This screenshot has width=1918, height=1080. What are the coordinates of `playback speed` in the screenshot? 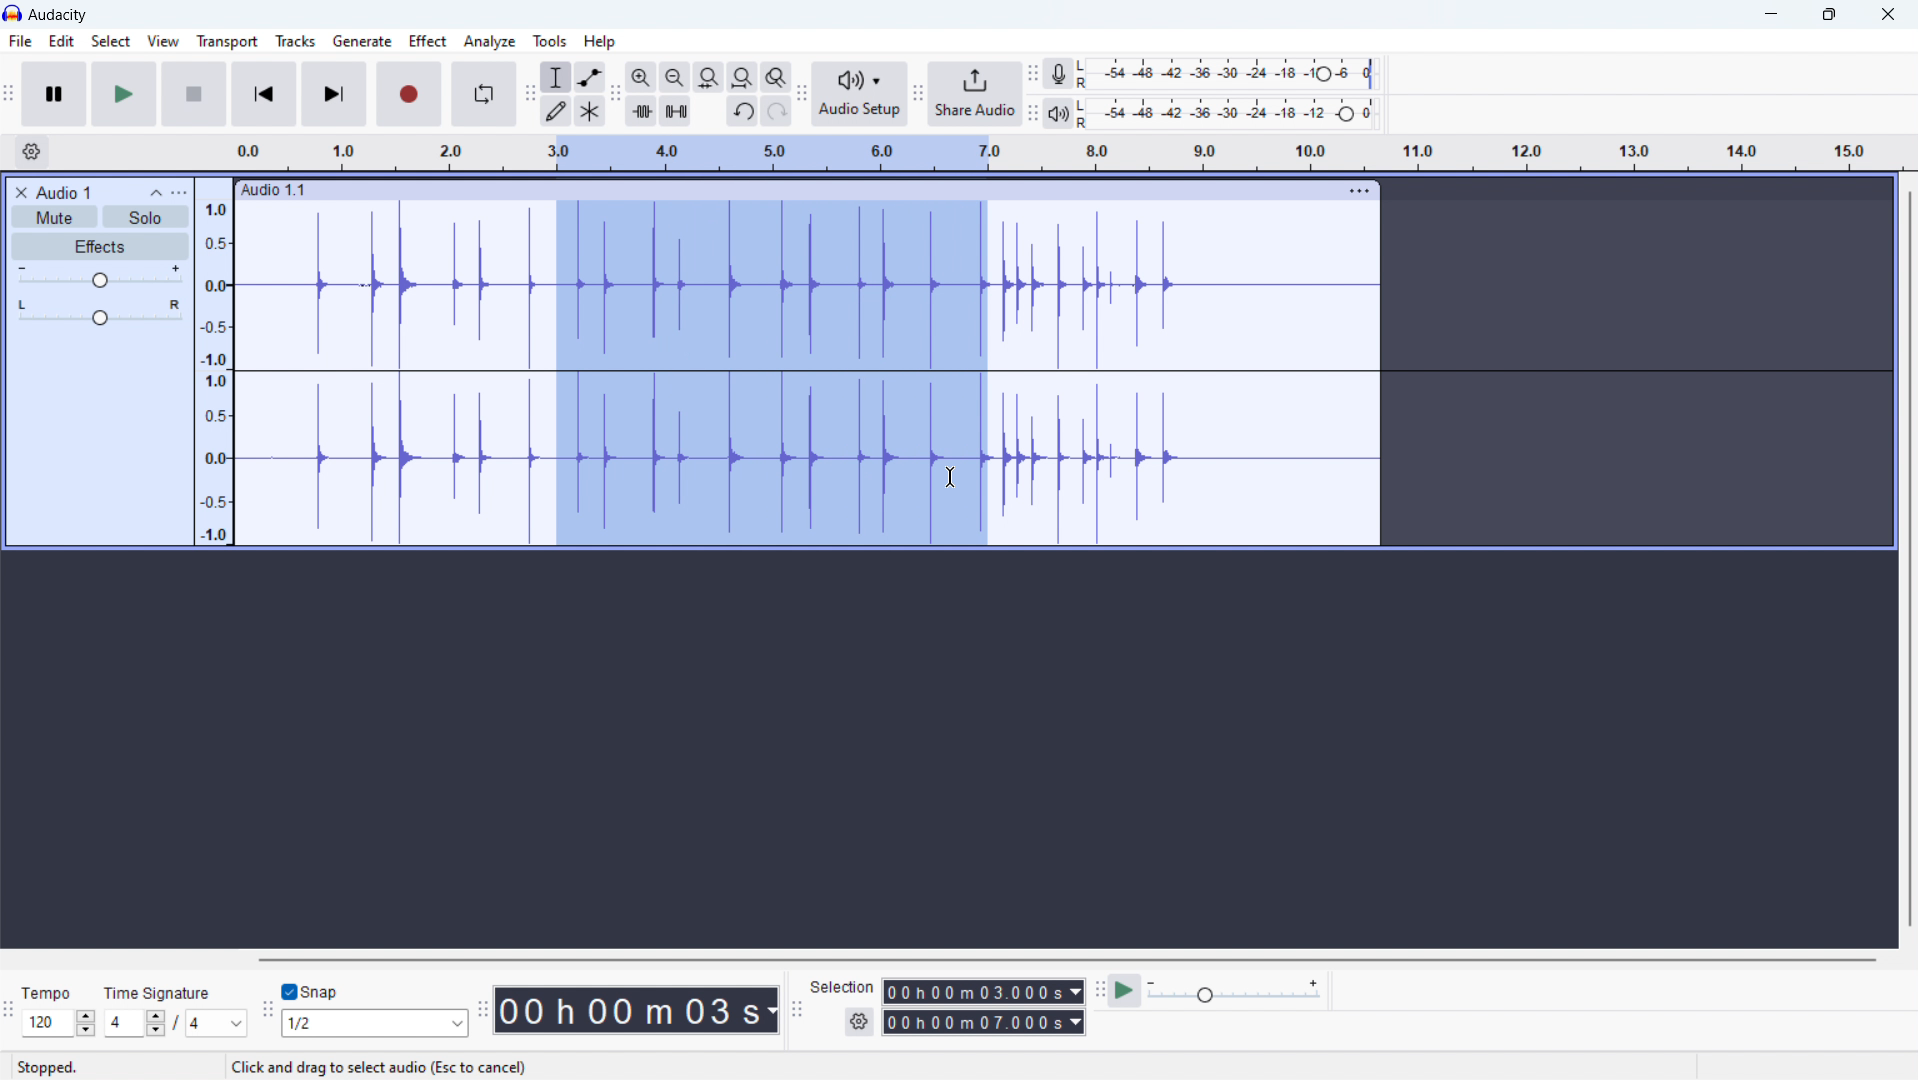 It's located at (1236, 990).